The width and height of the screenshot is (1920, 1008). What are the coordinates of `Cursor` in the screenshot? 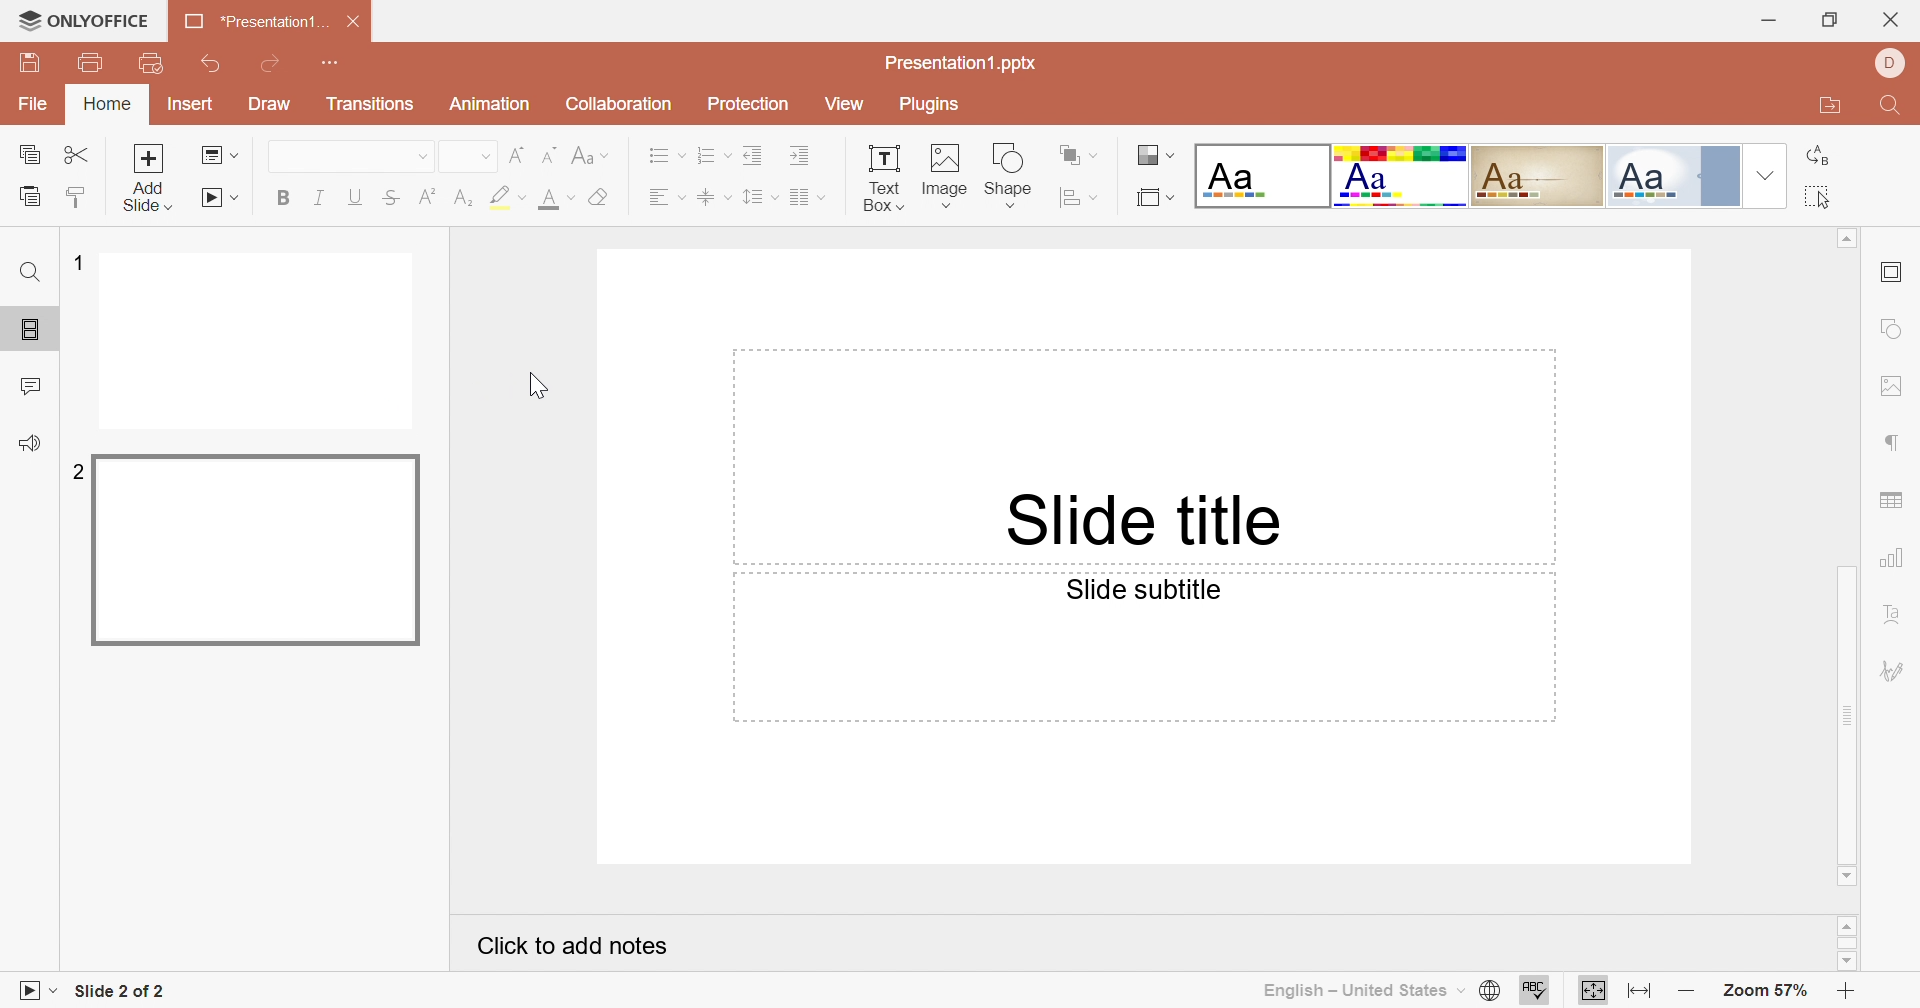 It's located at (539, 384).